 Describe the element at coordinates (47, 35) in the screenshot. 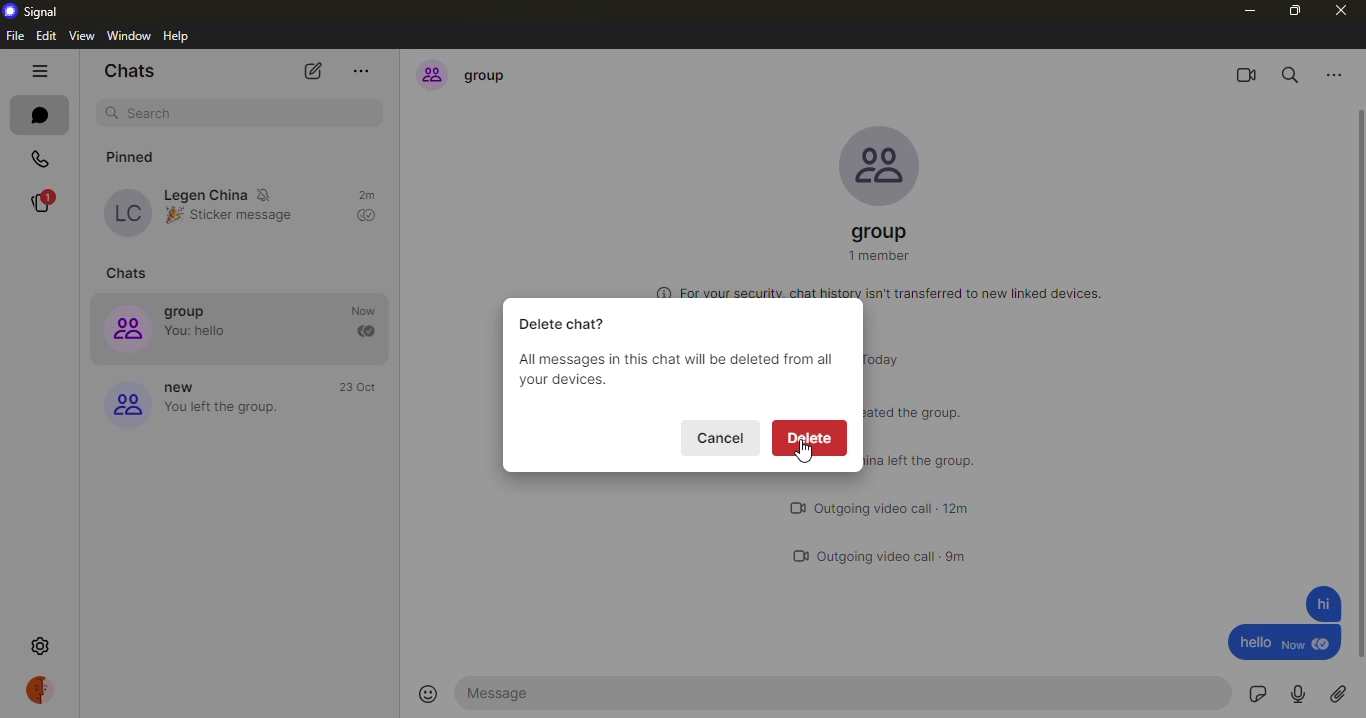

I see `edit` at that location.